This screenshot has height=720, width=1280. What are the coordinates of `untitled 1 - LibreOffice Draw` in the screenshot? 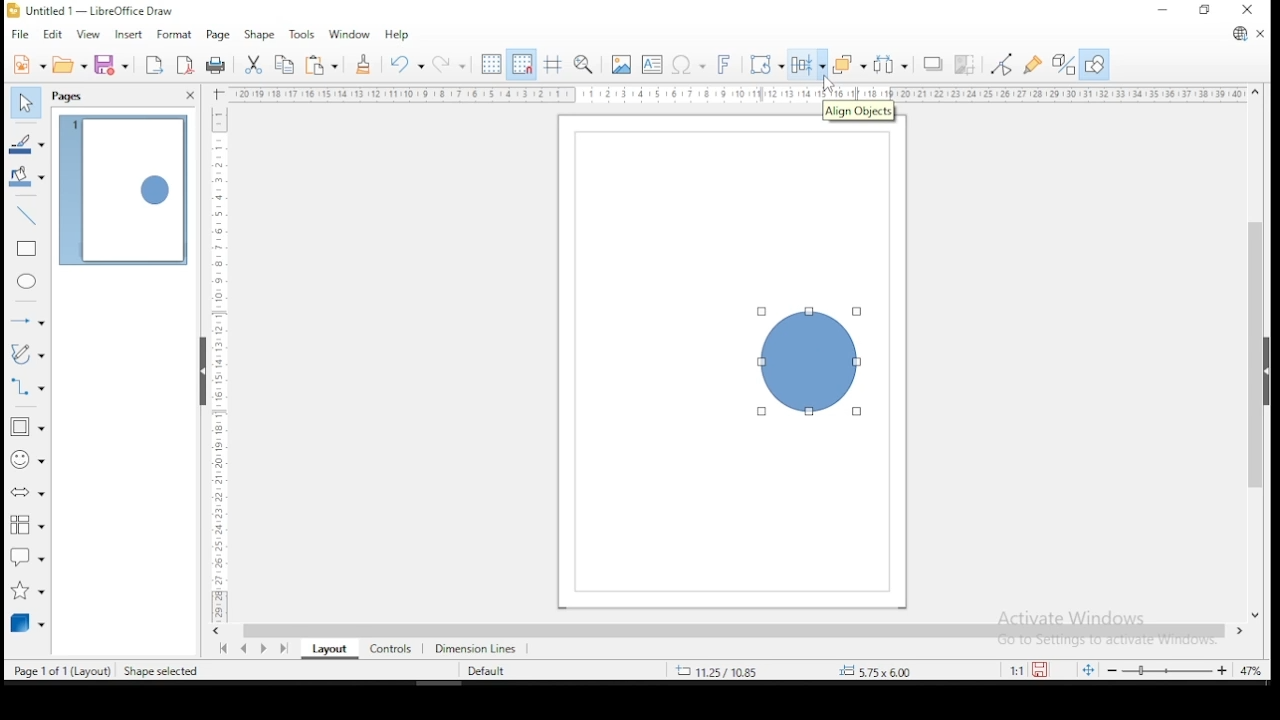 It's located at (90, 10).